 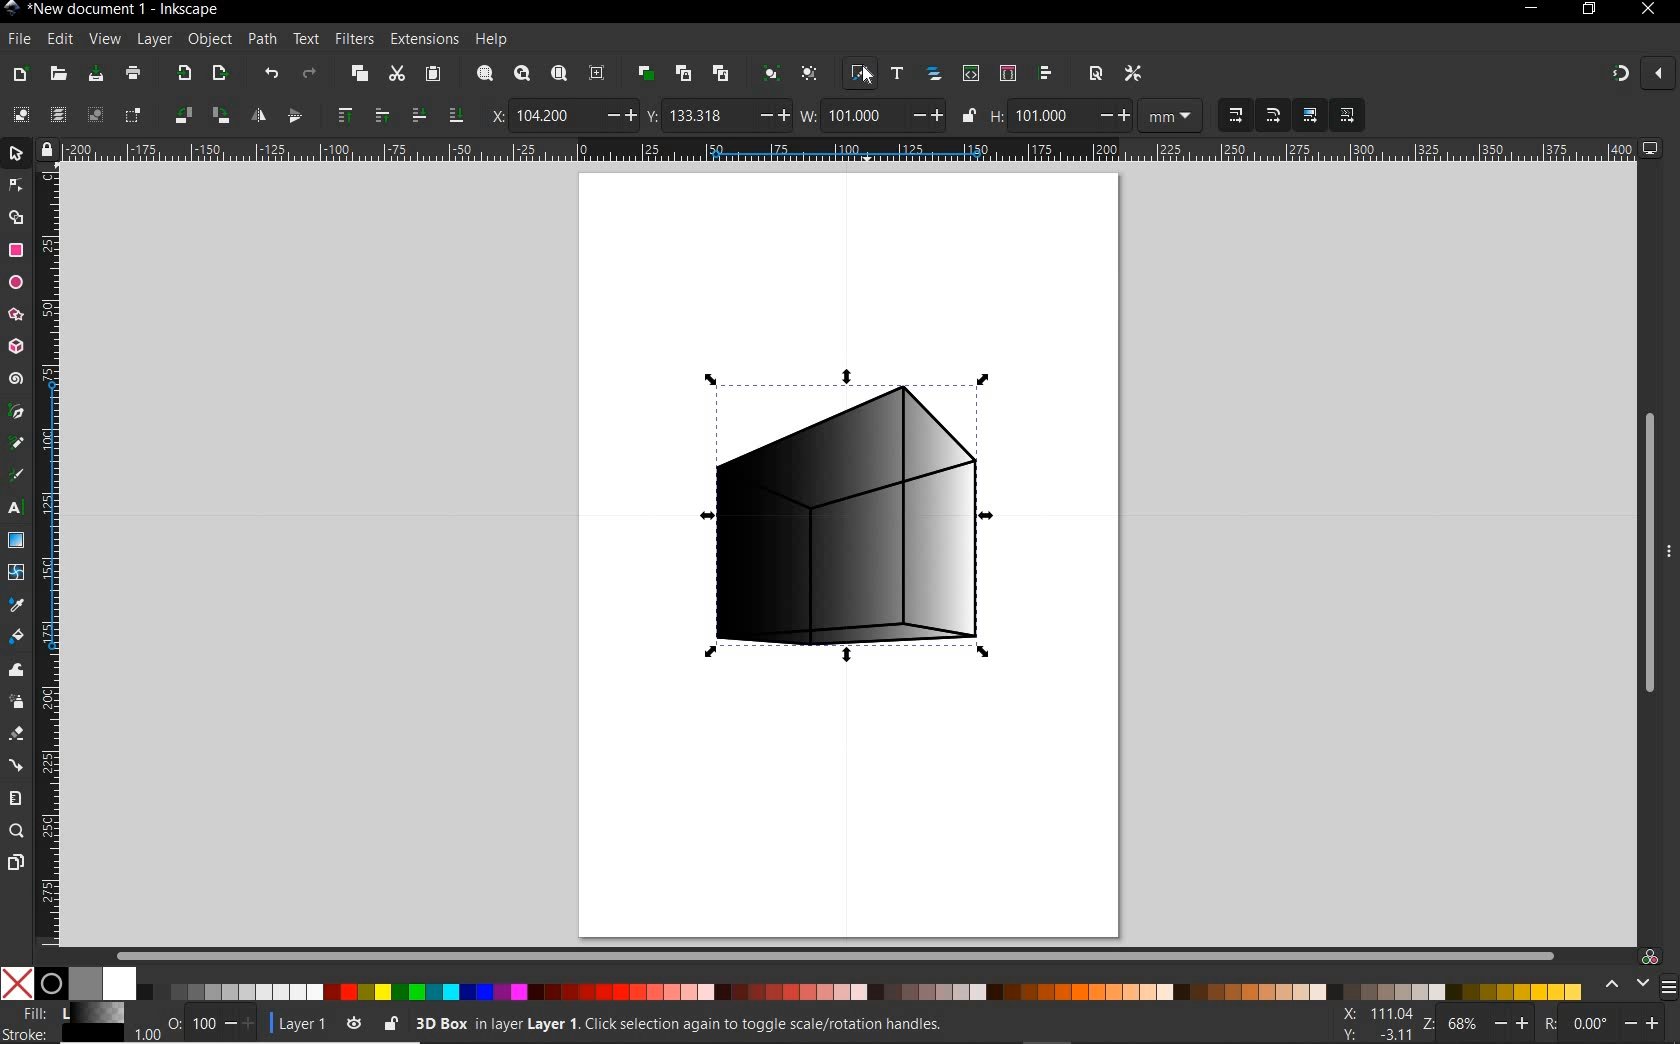 What do you see at coordinates (1345, 115) in the screenshot?
I see `MOVE PATTERNS` at bounding box center [1345, 115].